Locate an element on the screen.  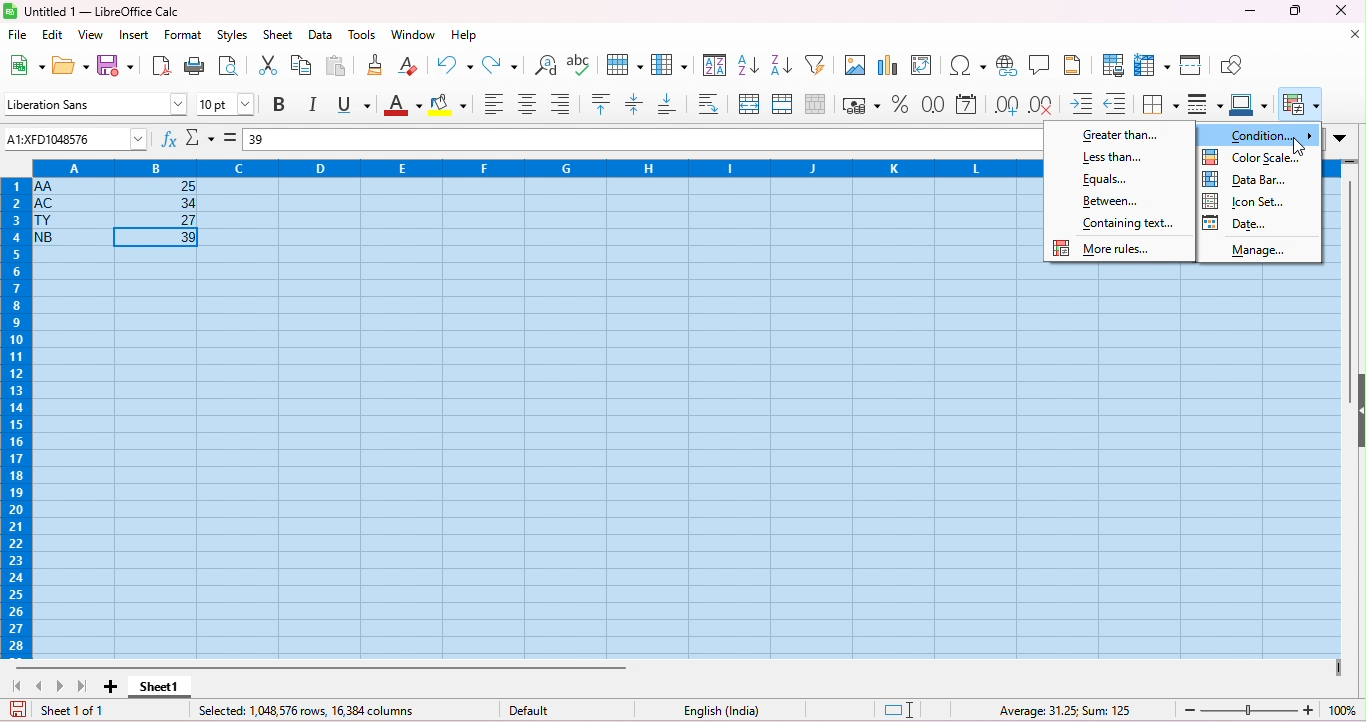
maximize is located at coordinates (1293, 10).